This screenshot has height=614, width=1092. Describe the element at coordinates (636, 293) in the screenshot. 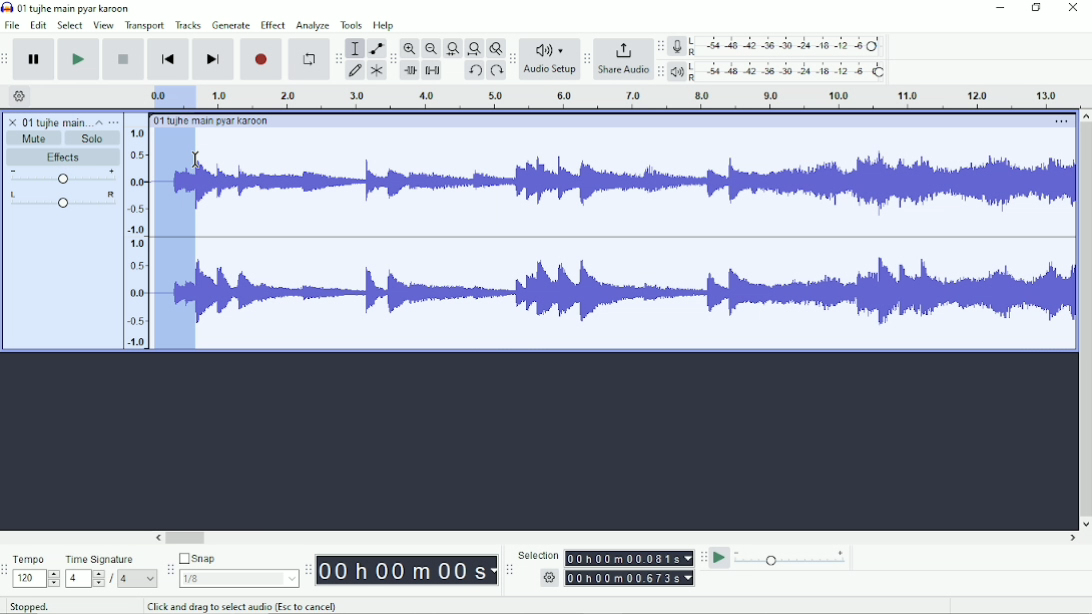

I see `Audio Waves` at that location.